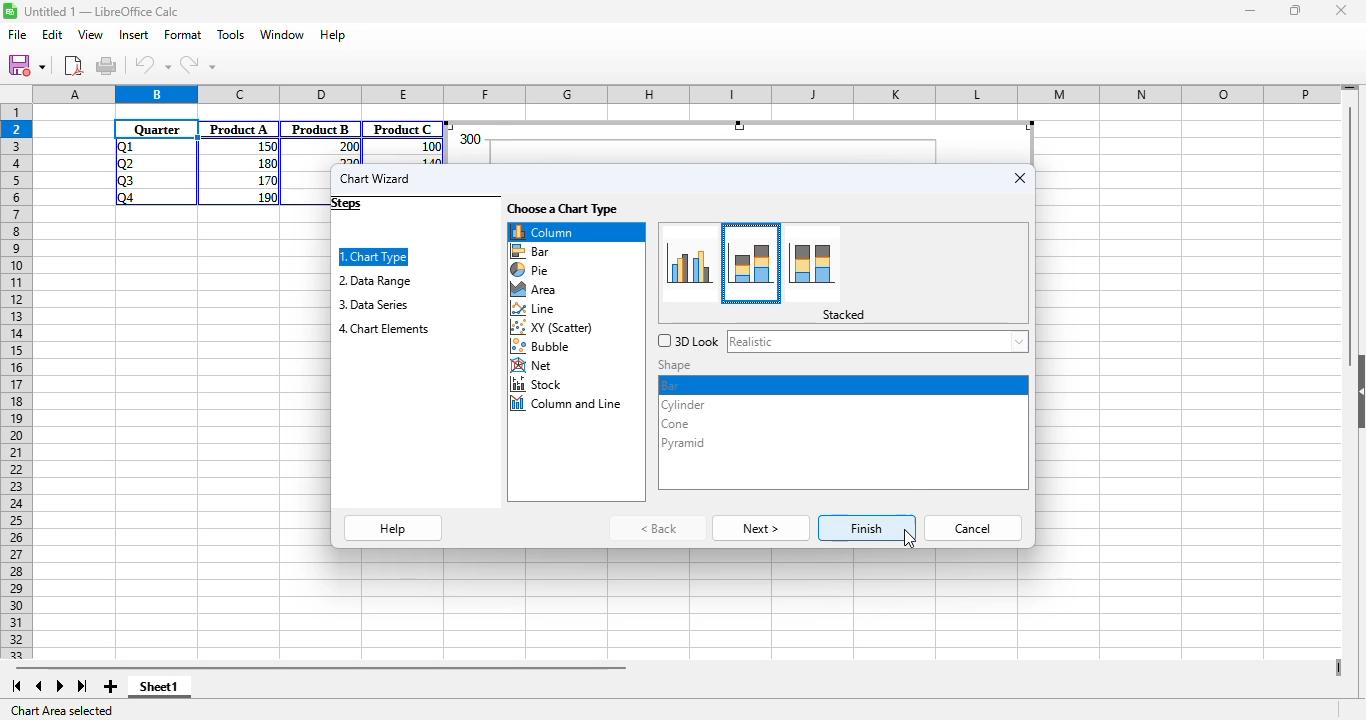 The image size is (1366, 720). What do you see at coordinates (83, 687) in the screenshot?
I see `scroll to last sheet` at bounding box center [83, 687].